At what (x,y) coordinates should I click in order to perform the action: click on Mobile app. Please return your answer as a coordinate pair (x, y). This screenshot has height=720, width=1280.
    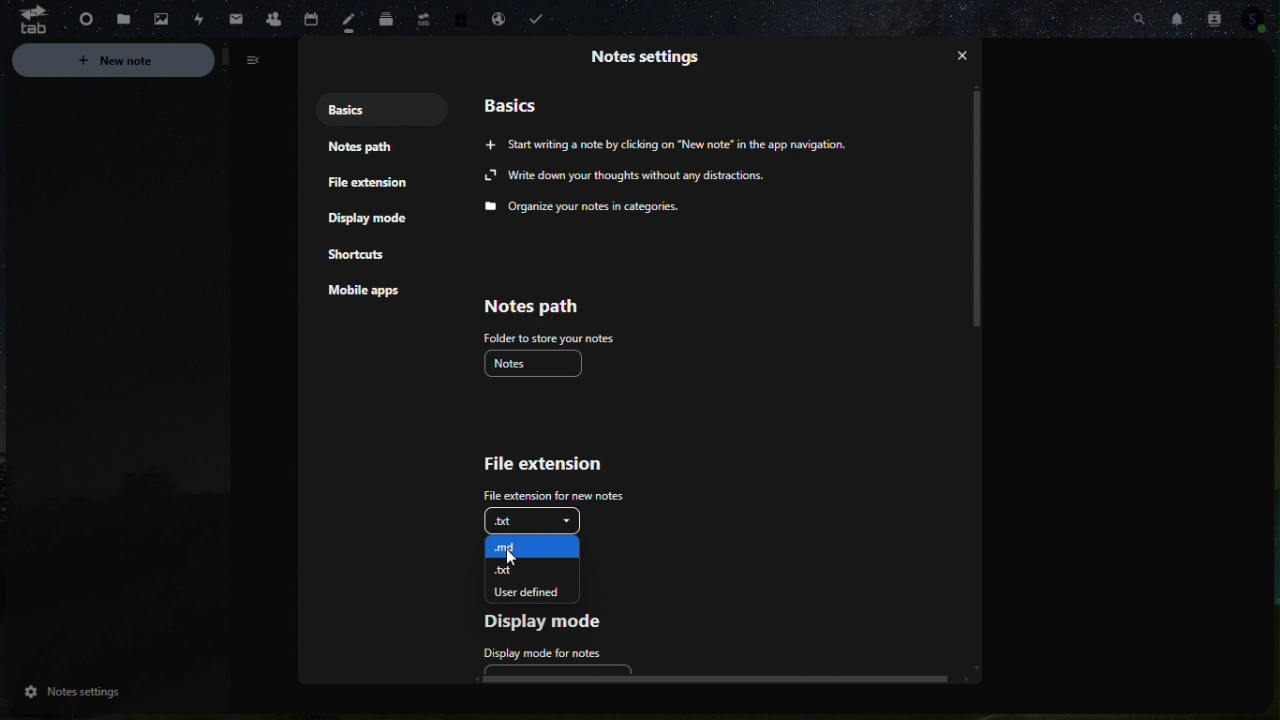
    Looking at the image, I should click on (375, 293).